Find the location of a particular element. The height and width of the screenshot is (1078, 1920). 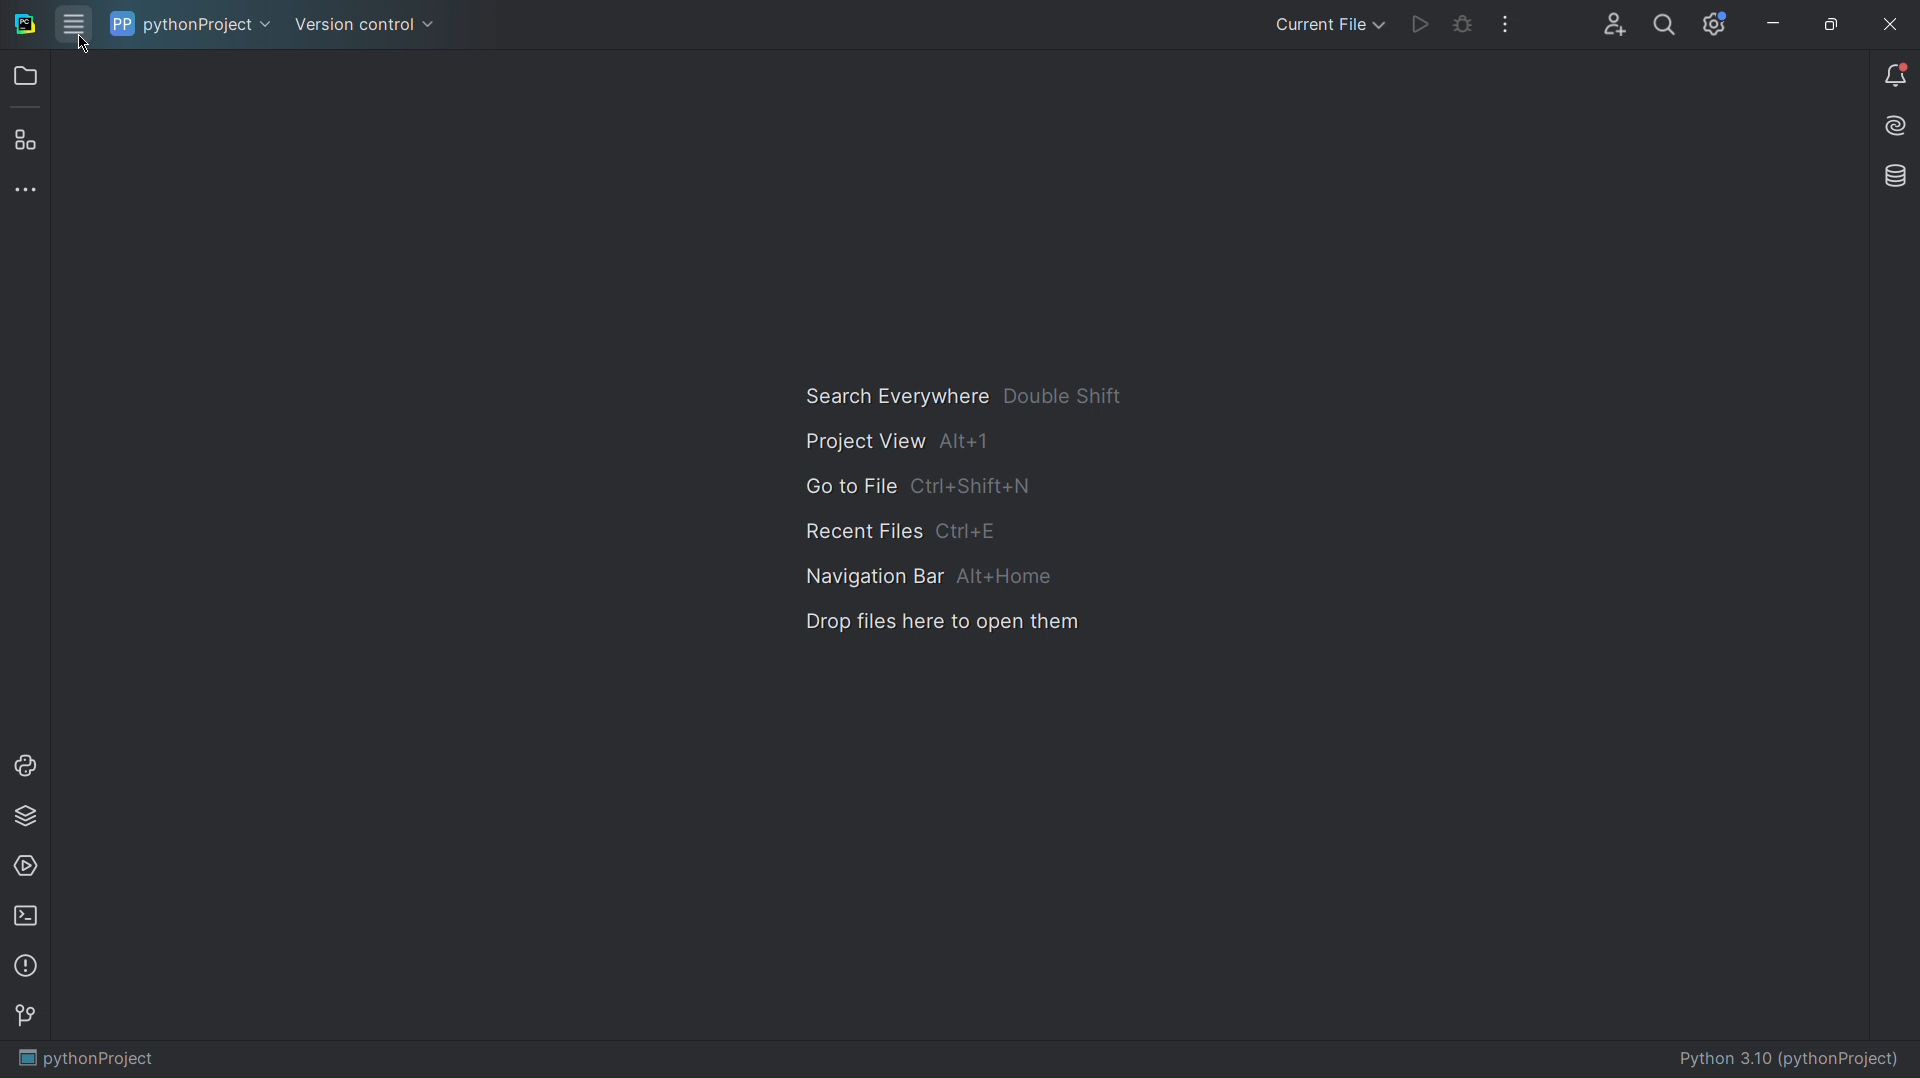

Settings is located at coordinates (1716, 23).